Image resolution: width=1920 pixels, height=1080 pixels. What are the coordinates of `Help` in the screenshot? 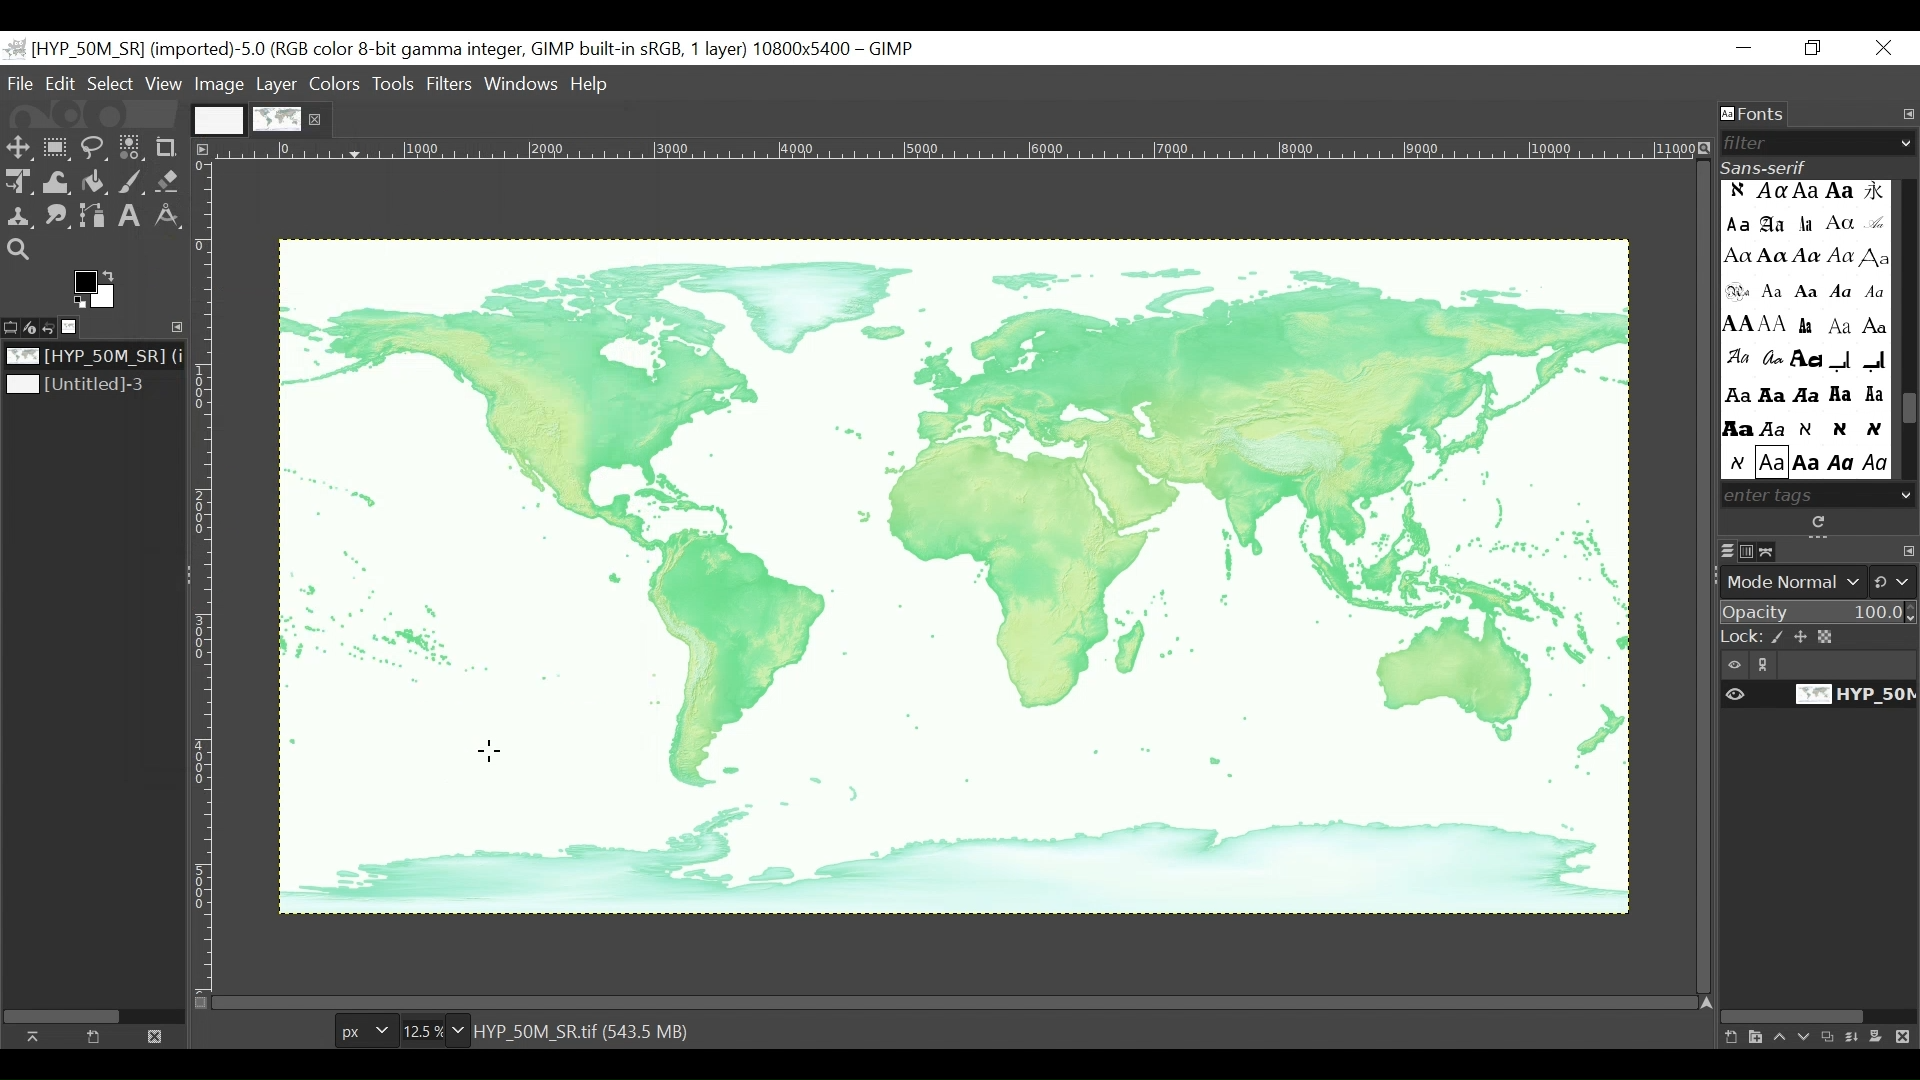 It's located at (590, 86).